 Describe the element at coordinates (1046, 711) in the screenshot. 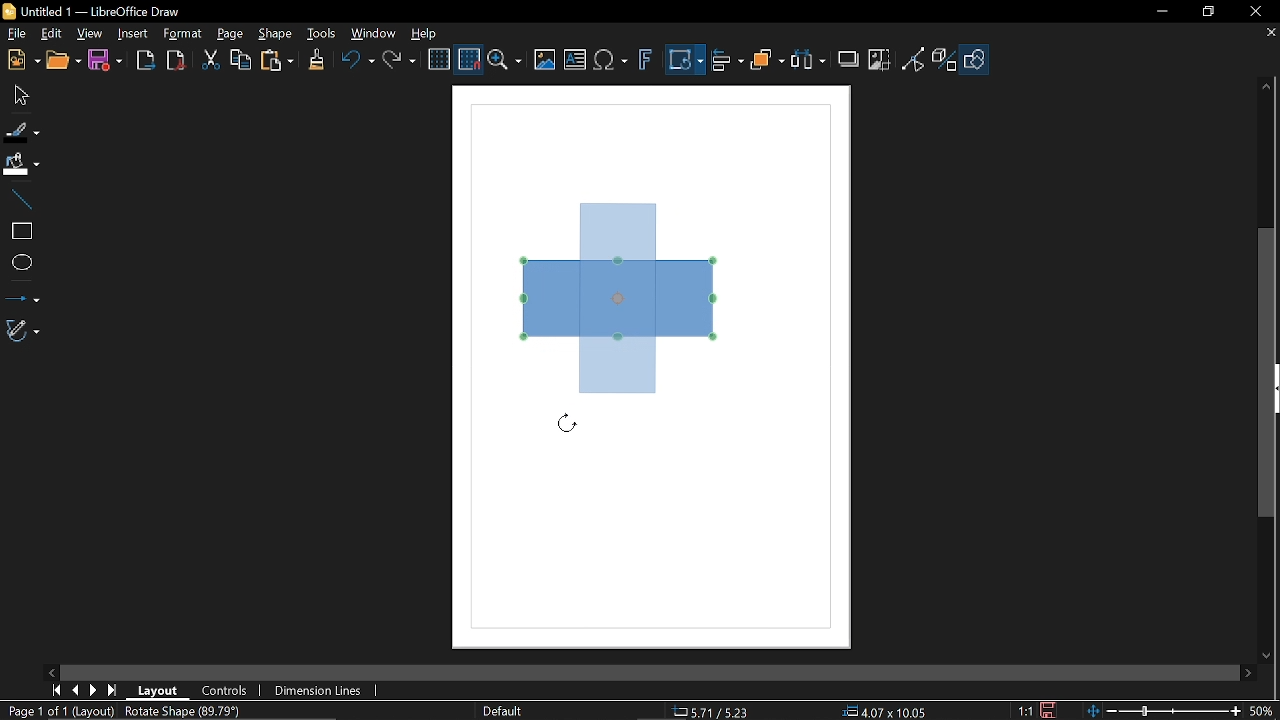

I see `Save` at that location.